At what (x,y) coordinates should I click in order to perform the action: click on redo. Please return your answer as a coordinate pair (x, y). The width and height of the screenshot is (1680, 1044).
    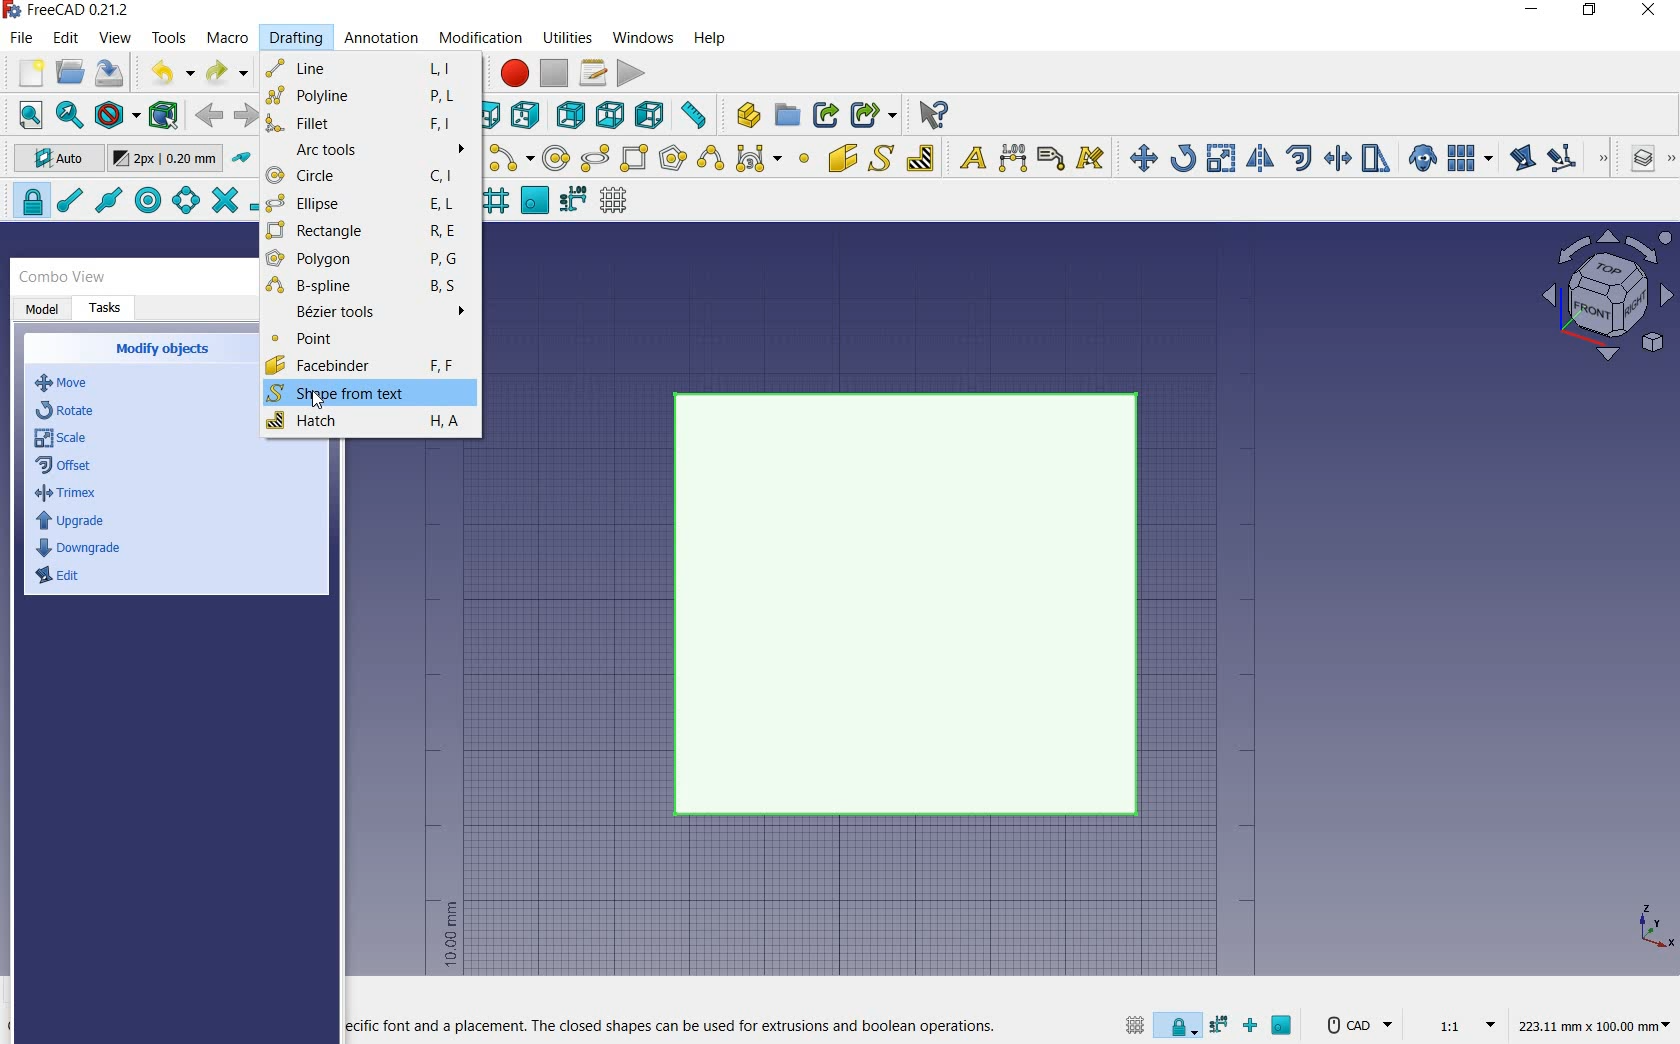
    Looking at the image, I should click on (227, 73).